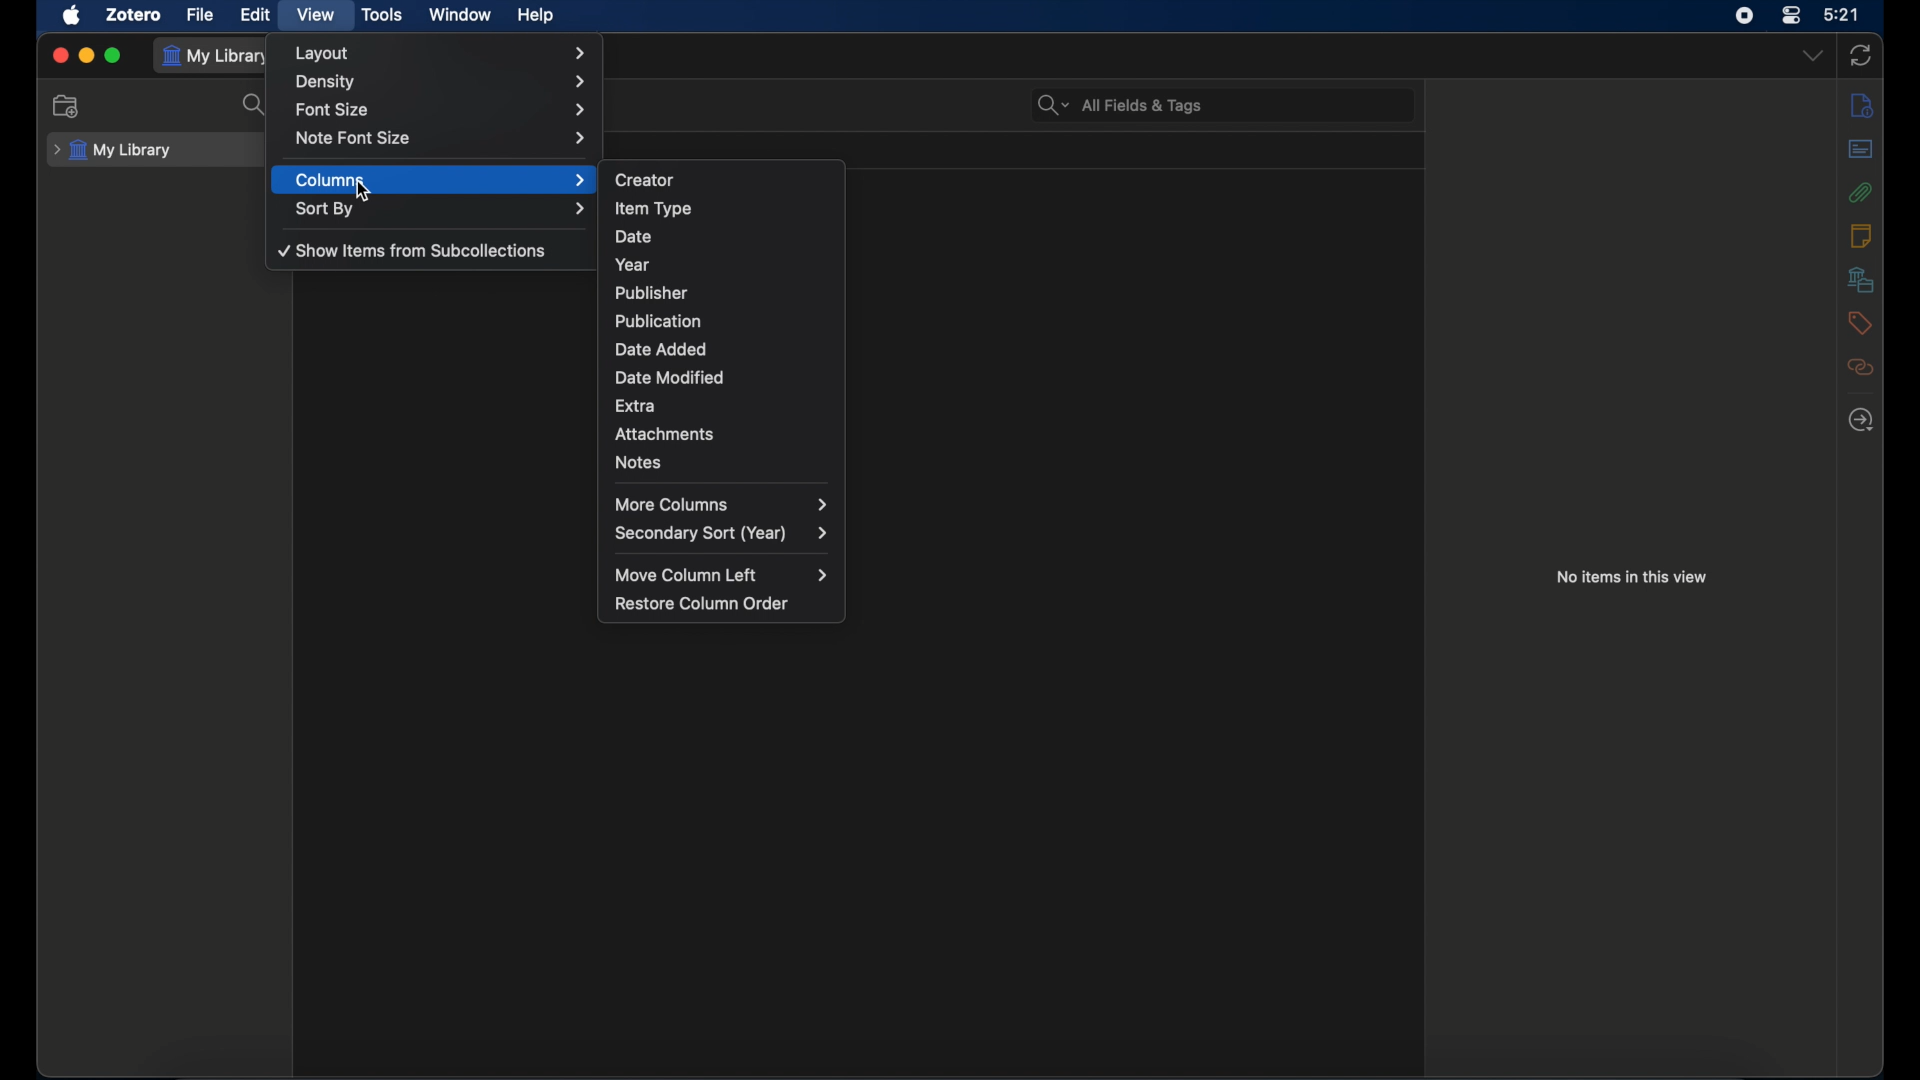  I want to click on edit, so click(257, 16).